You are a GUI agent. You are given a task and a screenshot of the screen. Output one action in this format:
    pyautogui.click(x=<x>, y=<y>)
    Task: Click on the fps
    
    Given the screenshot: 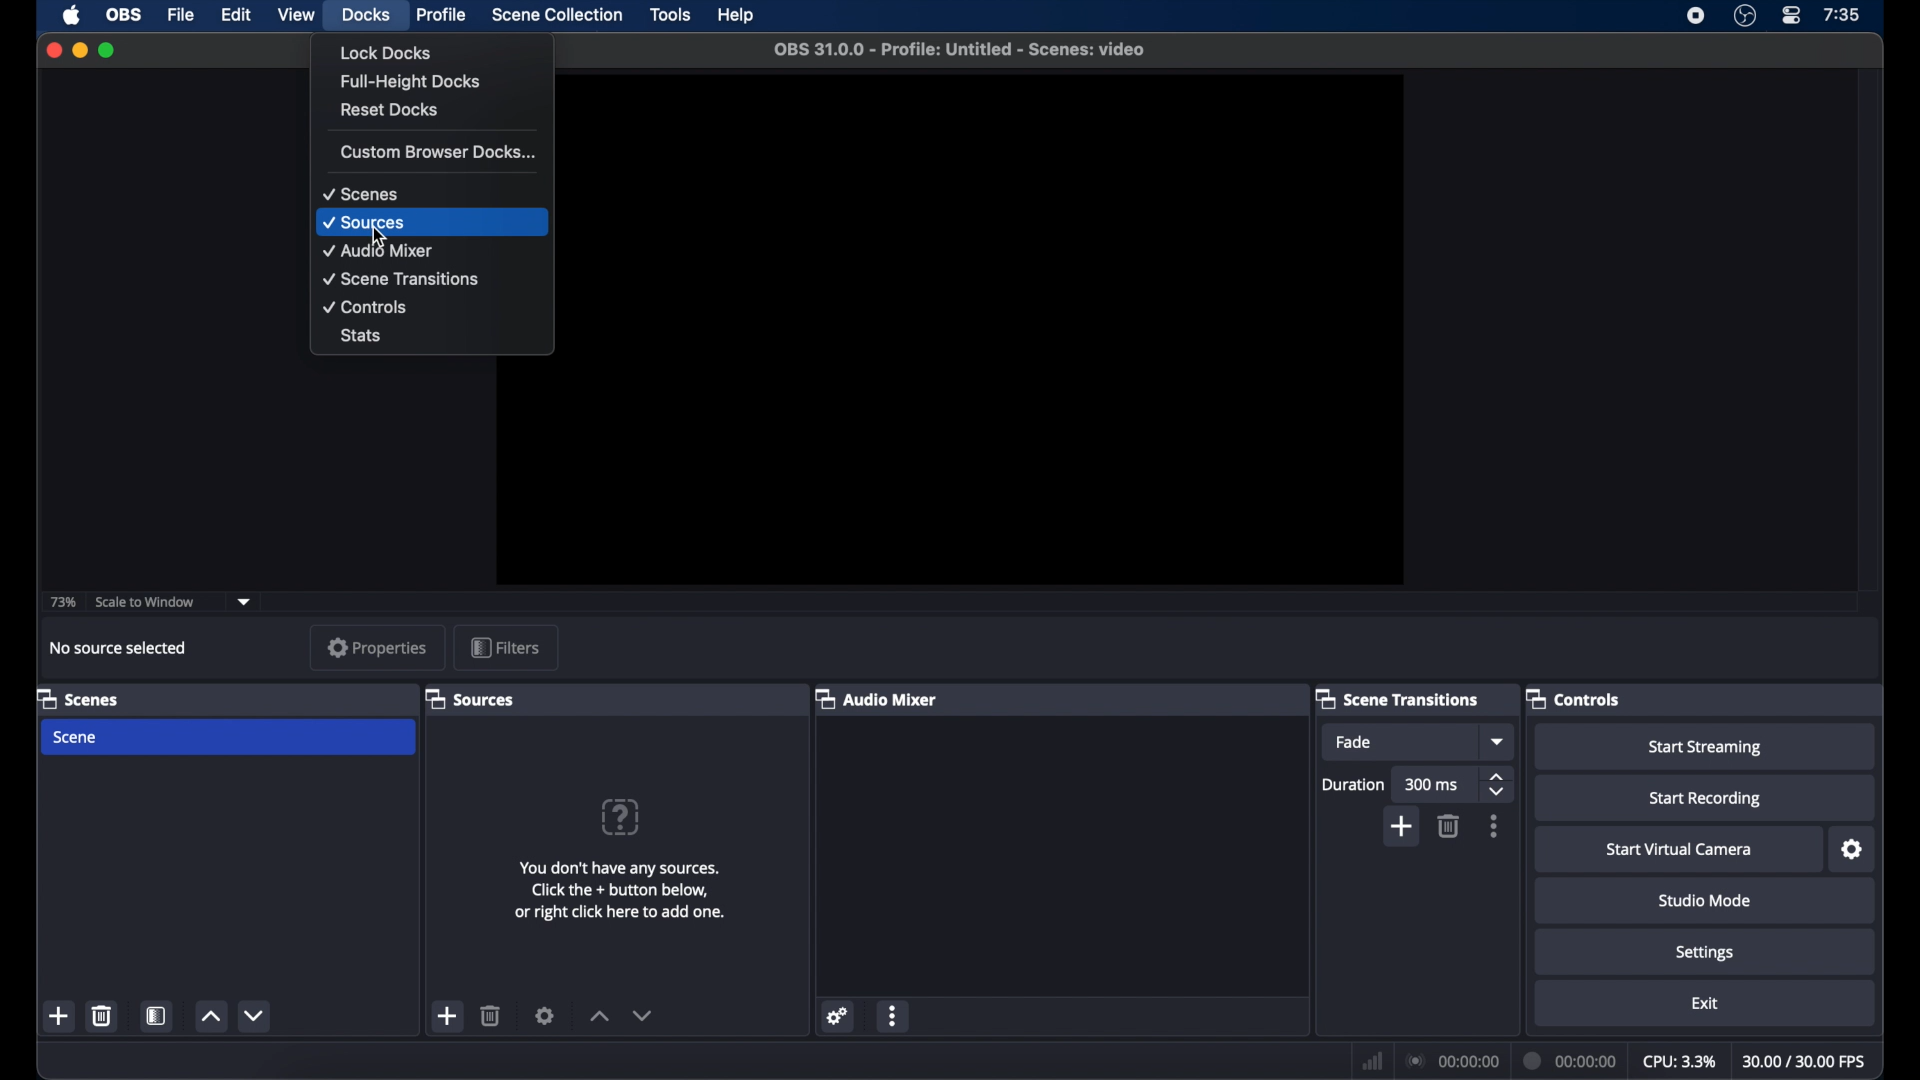 What is the action you would take?
    pyautogui.click(x=1806, y=1062)
    